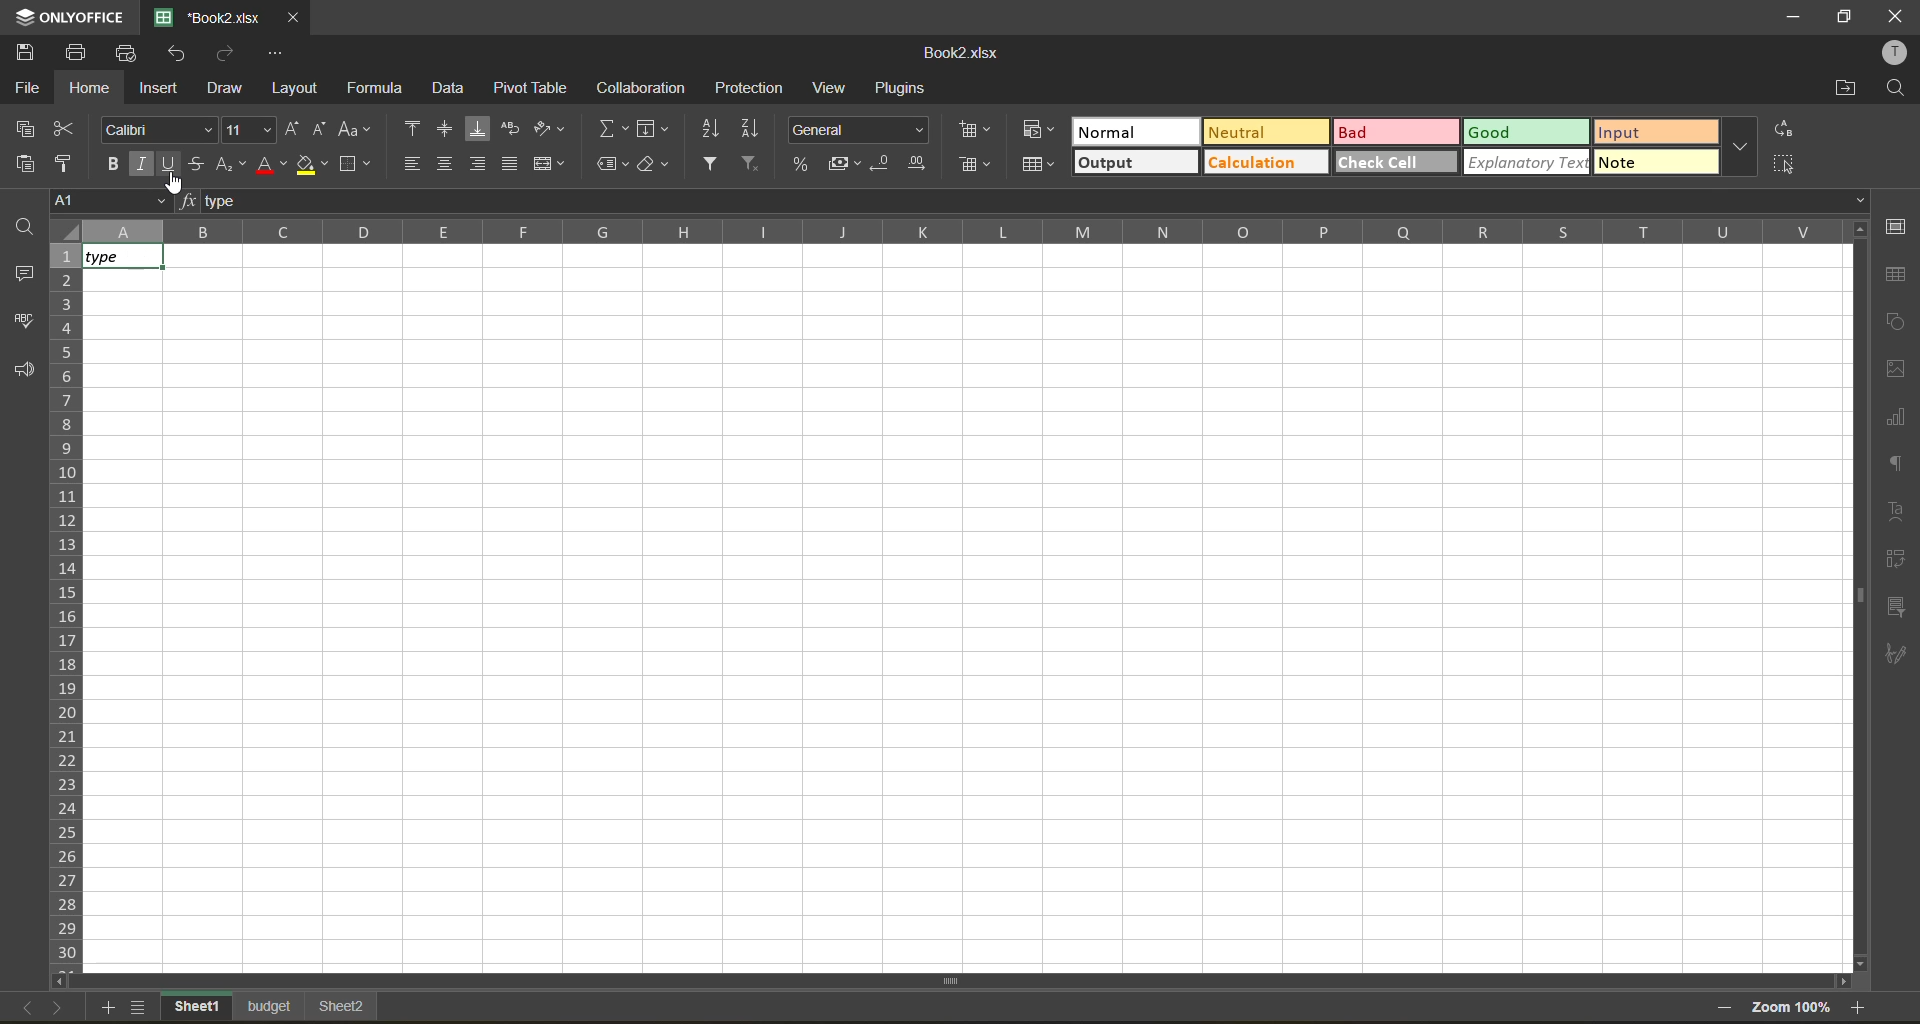  I want to click on note, so click(1657, 162).